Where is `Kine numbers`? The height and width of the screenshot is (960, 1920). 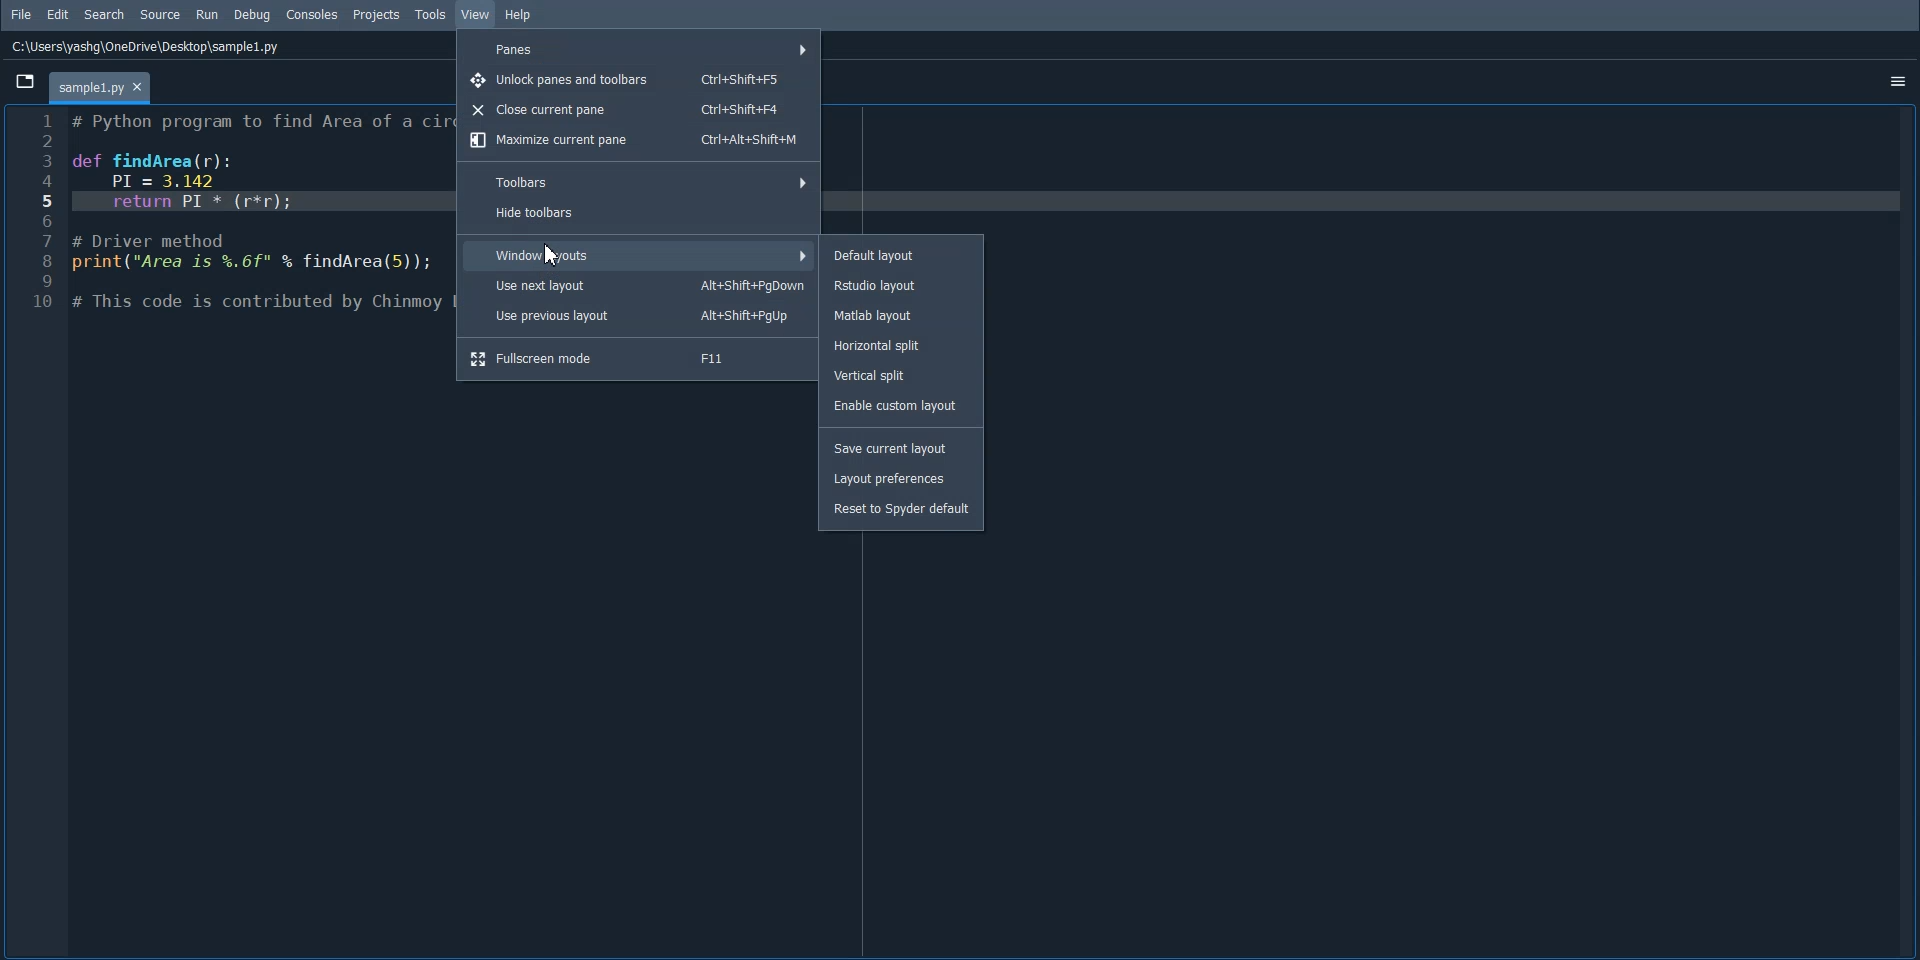 Kine numbers is located at coordinates (43, 219).